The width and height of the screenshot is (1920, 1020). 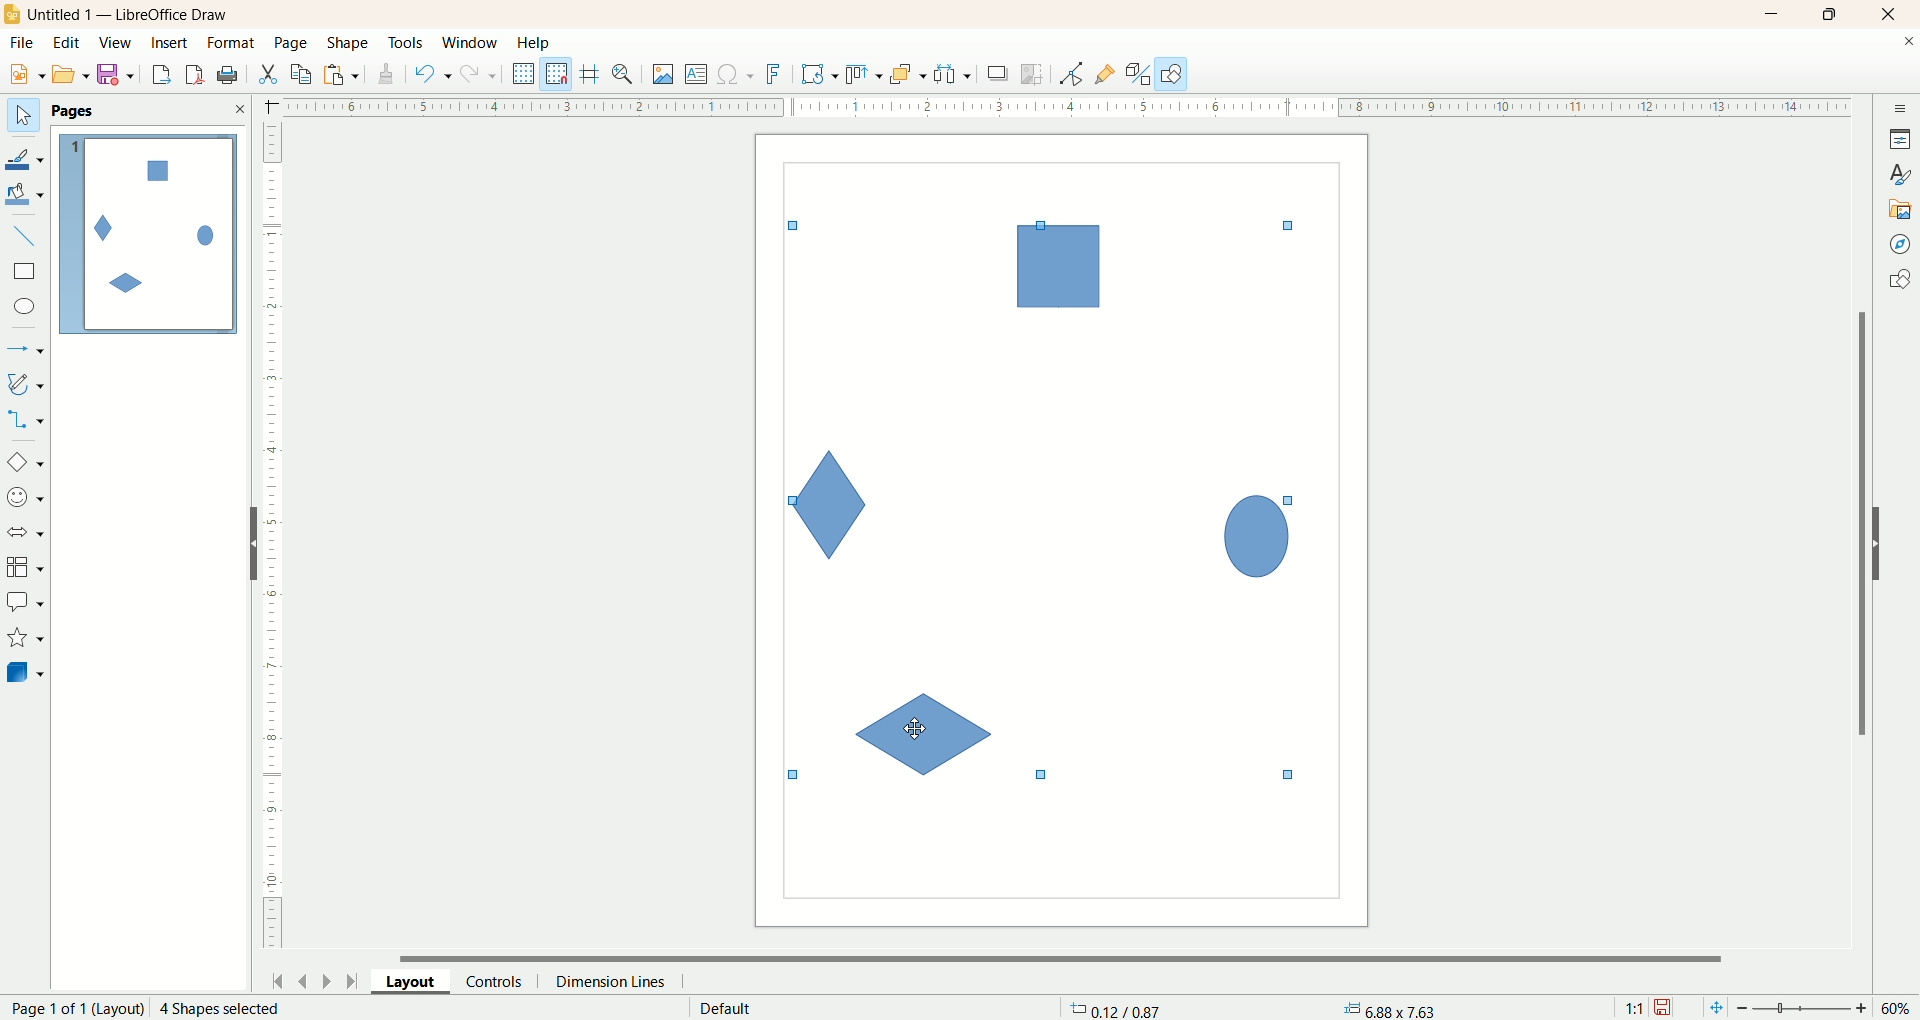 What do you see at coordinates (25, 603) in the screenshot?
I see `callout shapes` at bounding box center [25, 603].